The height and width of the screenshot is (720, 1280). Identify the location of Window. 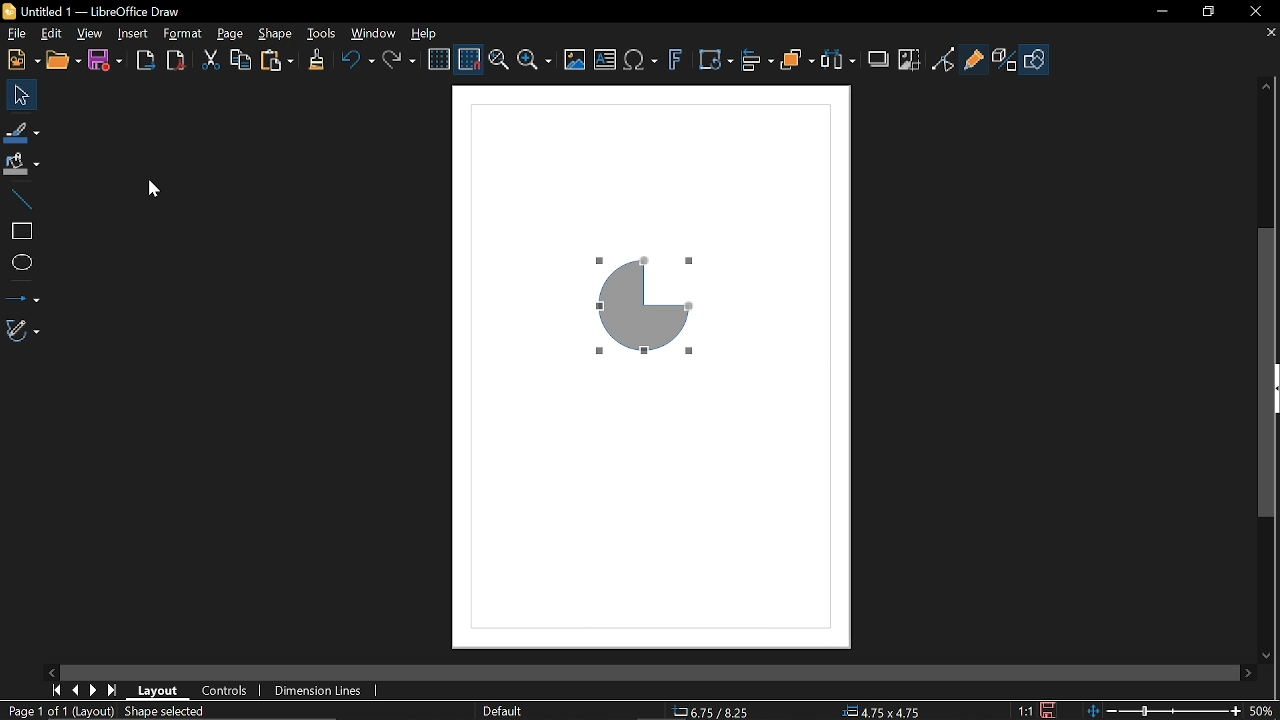
(374, 34).